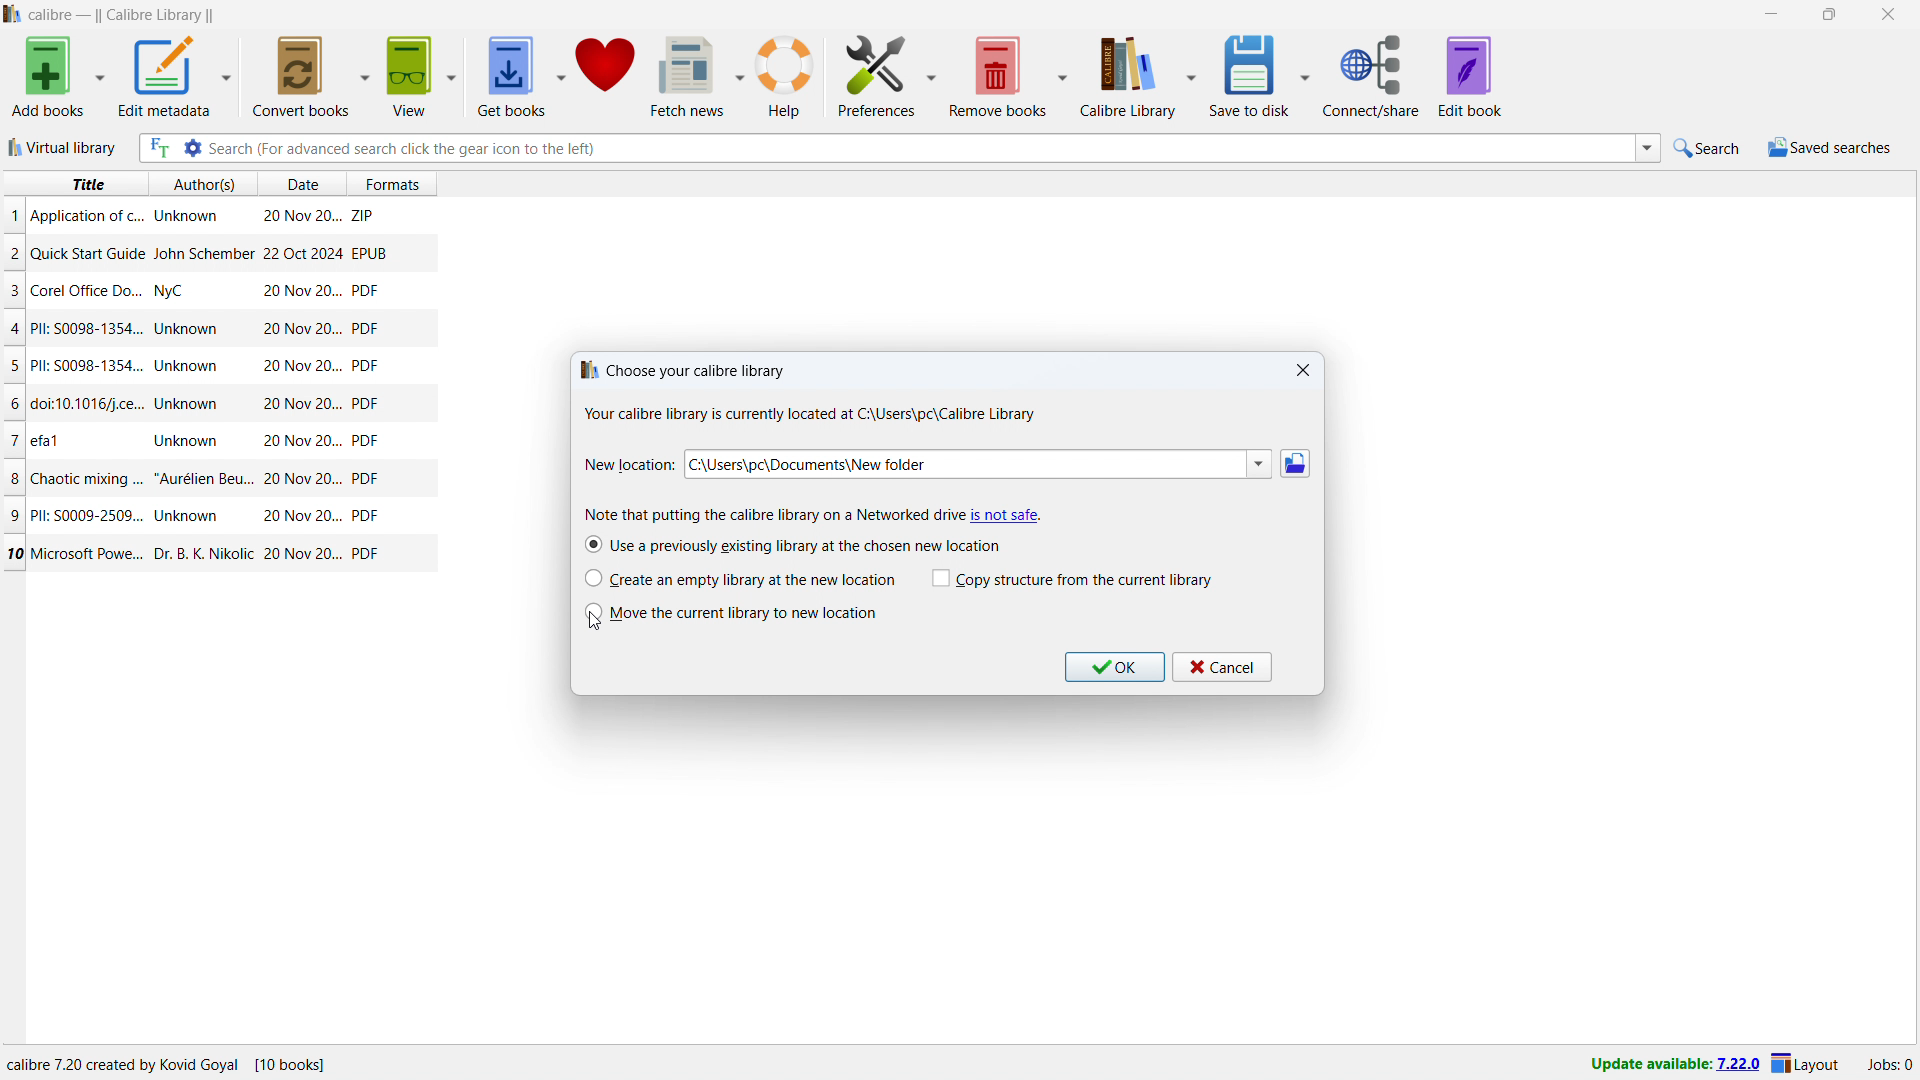 The image size is (1920, 1080). Describe the element at coordinates (202, 253) in the screenshot. I see `Author` at that location.